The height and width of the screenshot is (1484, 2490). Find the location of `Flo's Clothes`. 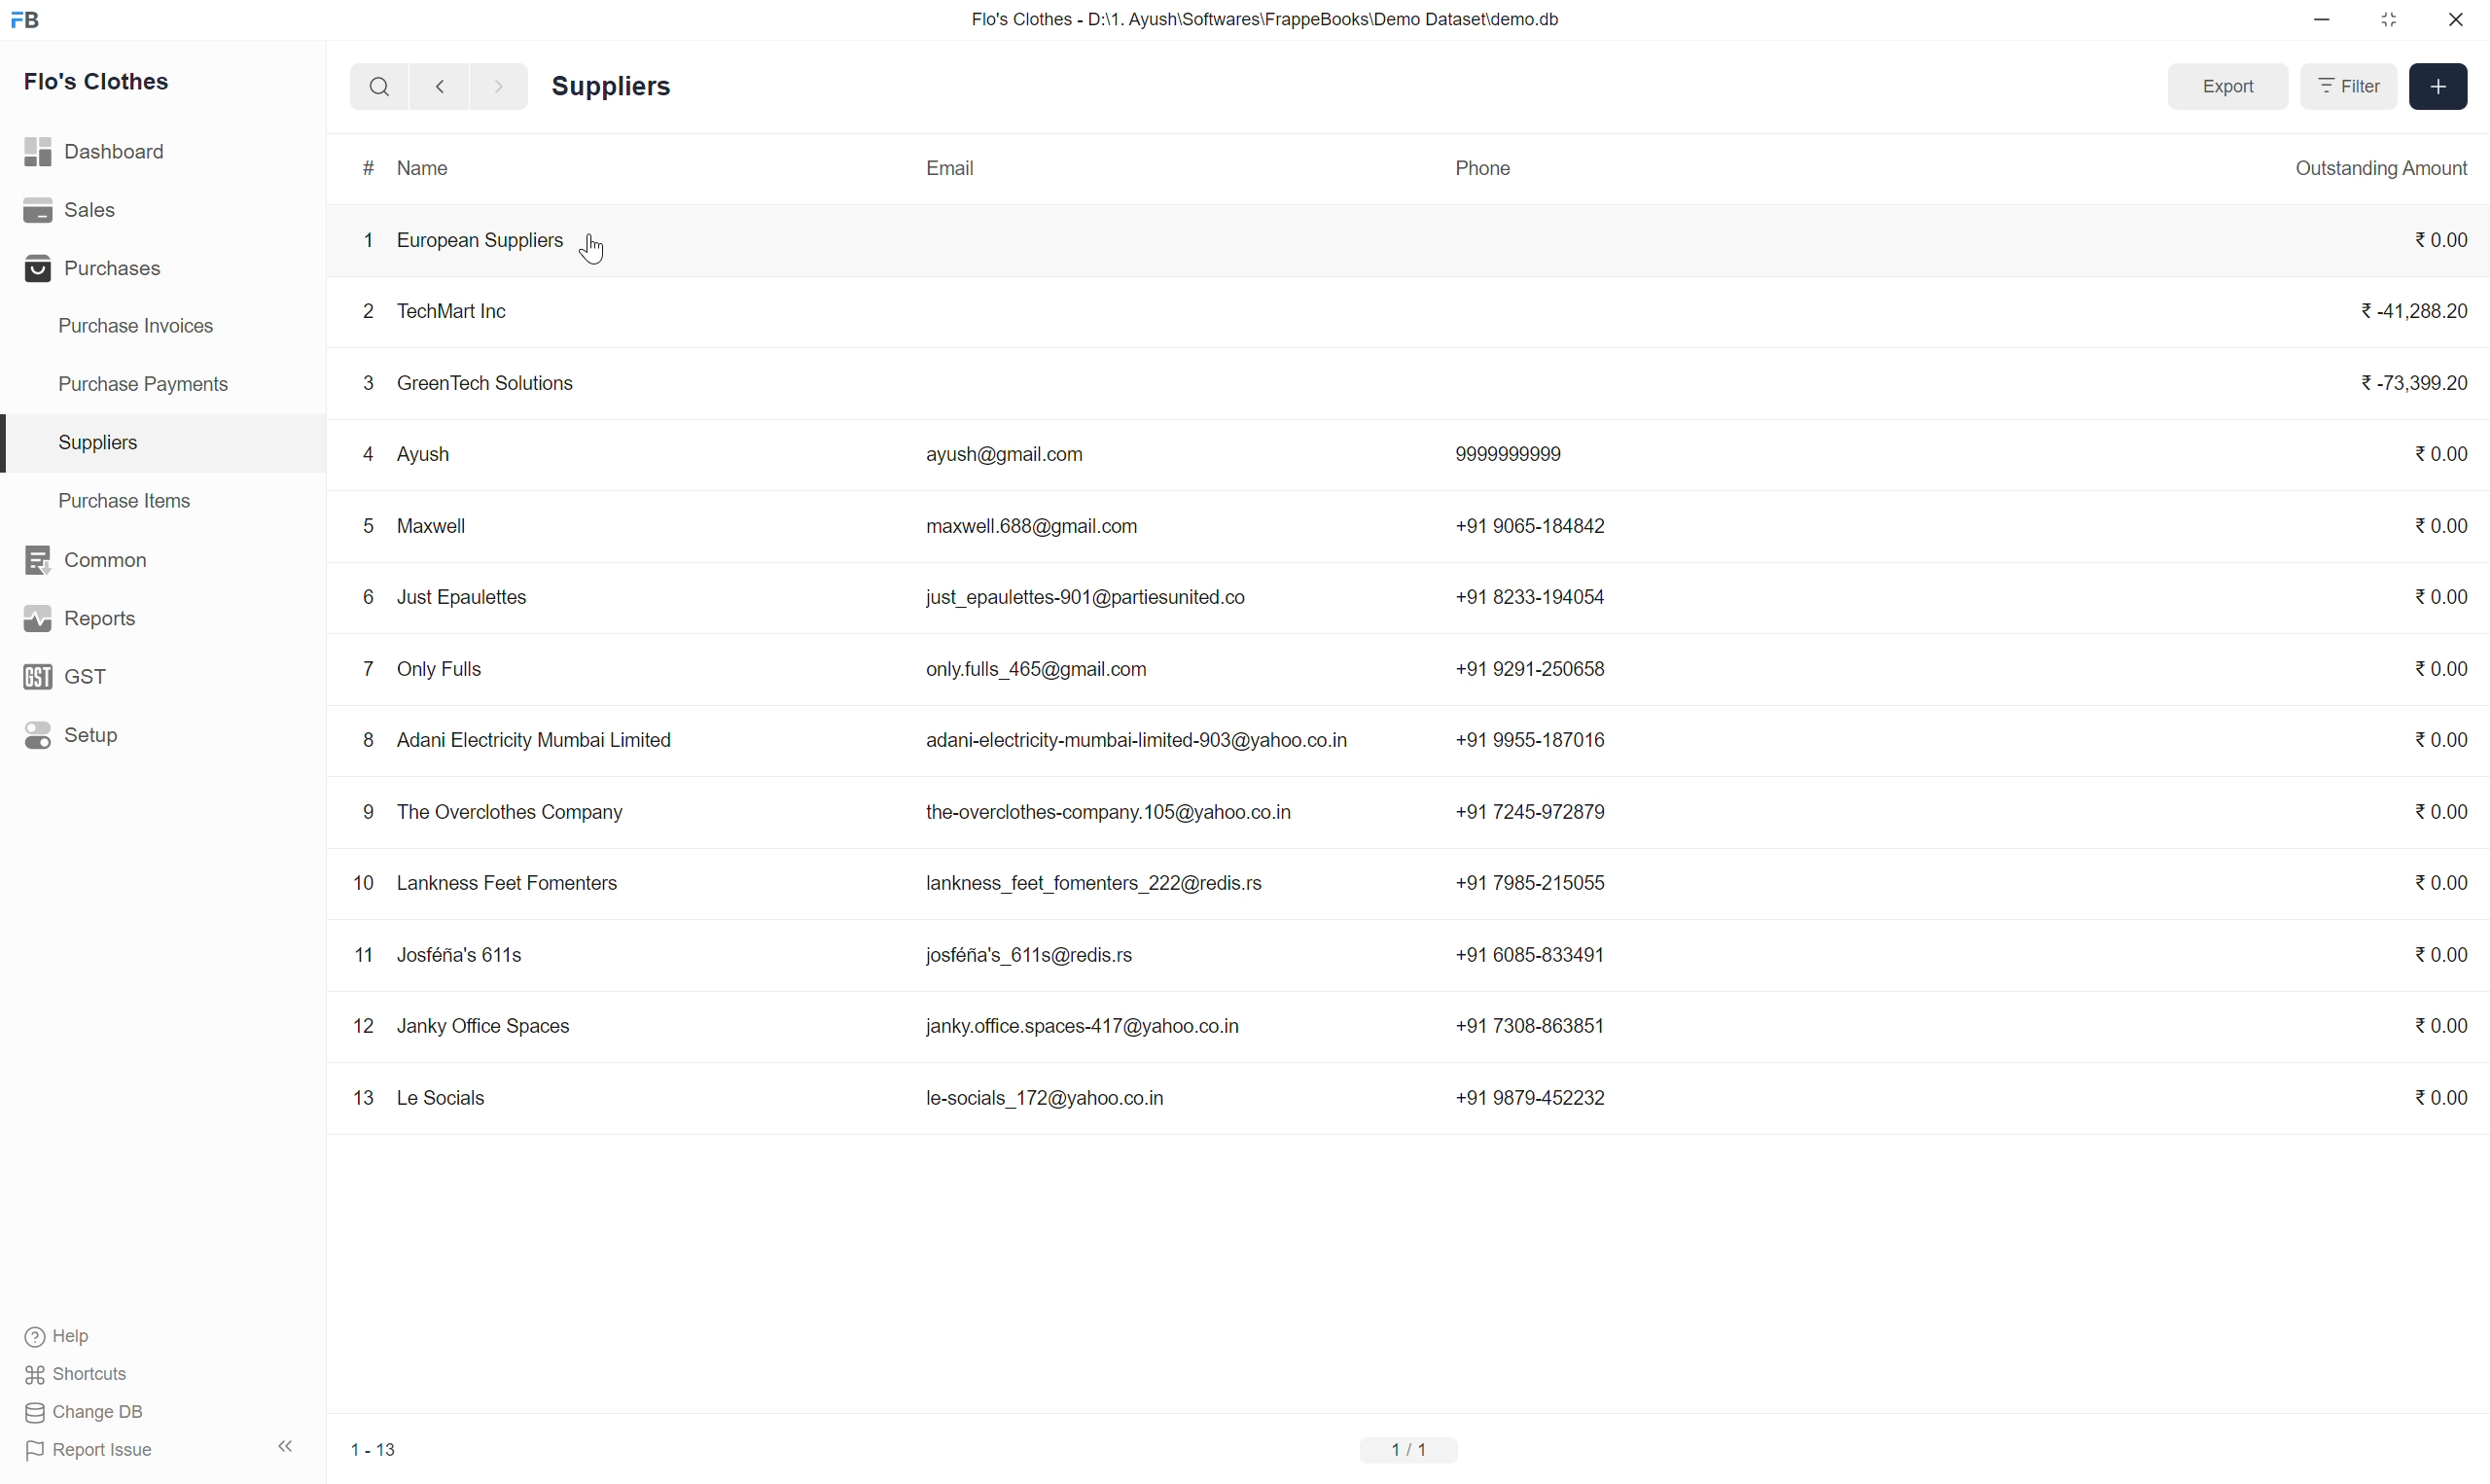

Flo's Clothes is located at coordinates (94, 81).